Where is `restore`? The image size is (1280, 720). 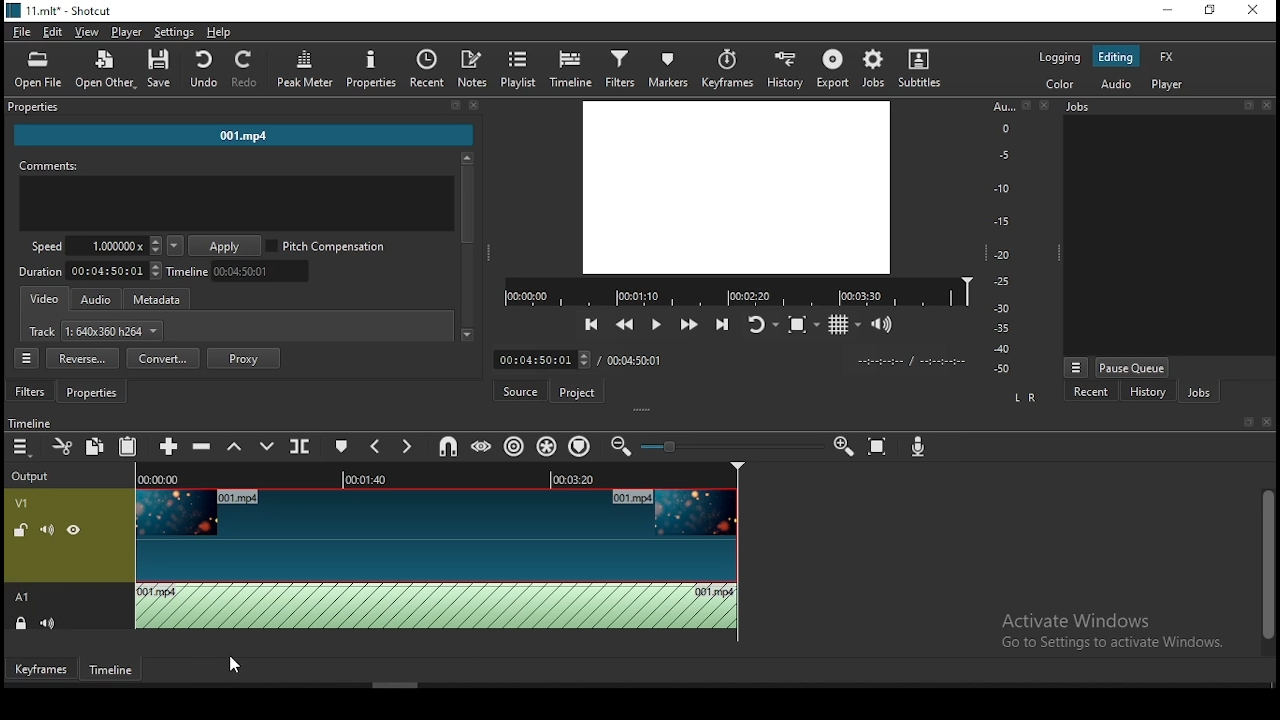 restore is located at coordinates (1209, 11).